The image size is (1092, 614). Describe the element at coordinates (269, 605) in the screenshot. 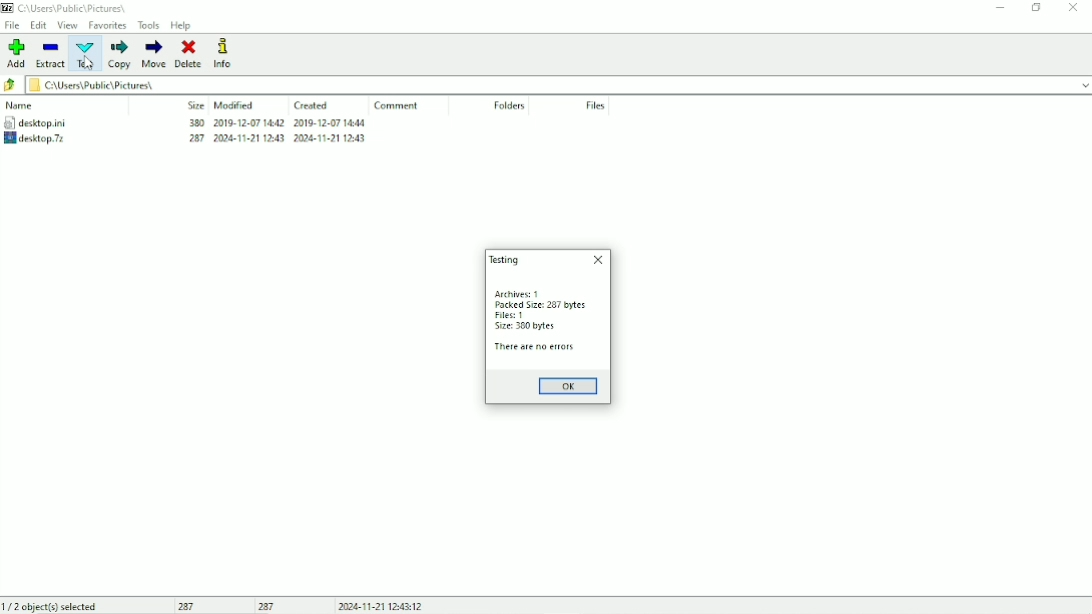

I see `287` at that location.